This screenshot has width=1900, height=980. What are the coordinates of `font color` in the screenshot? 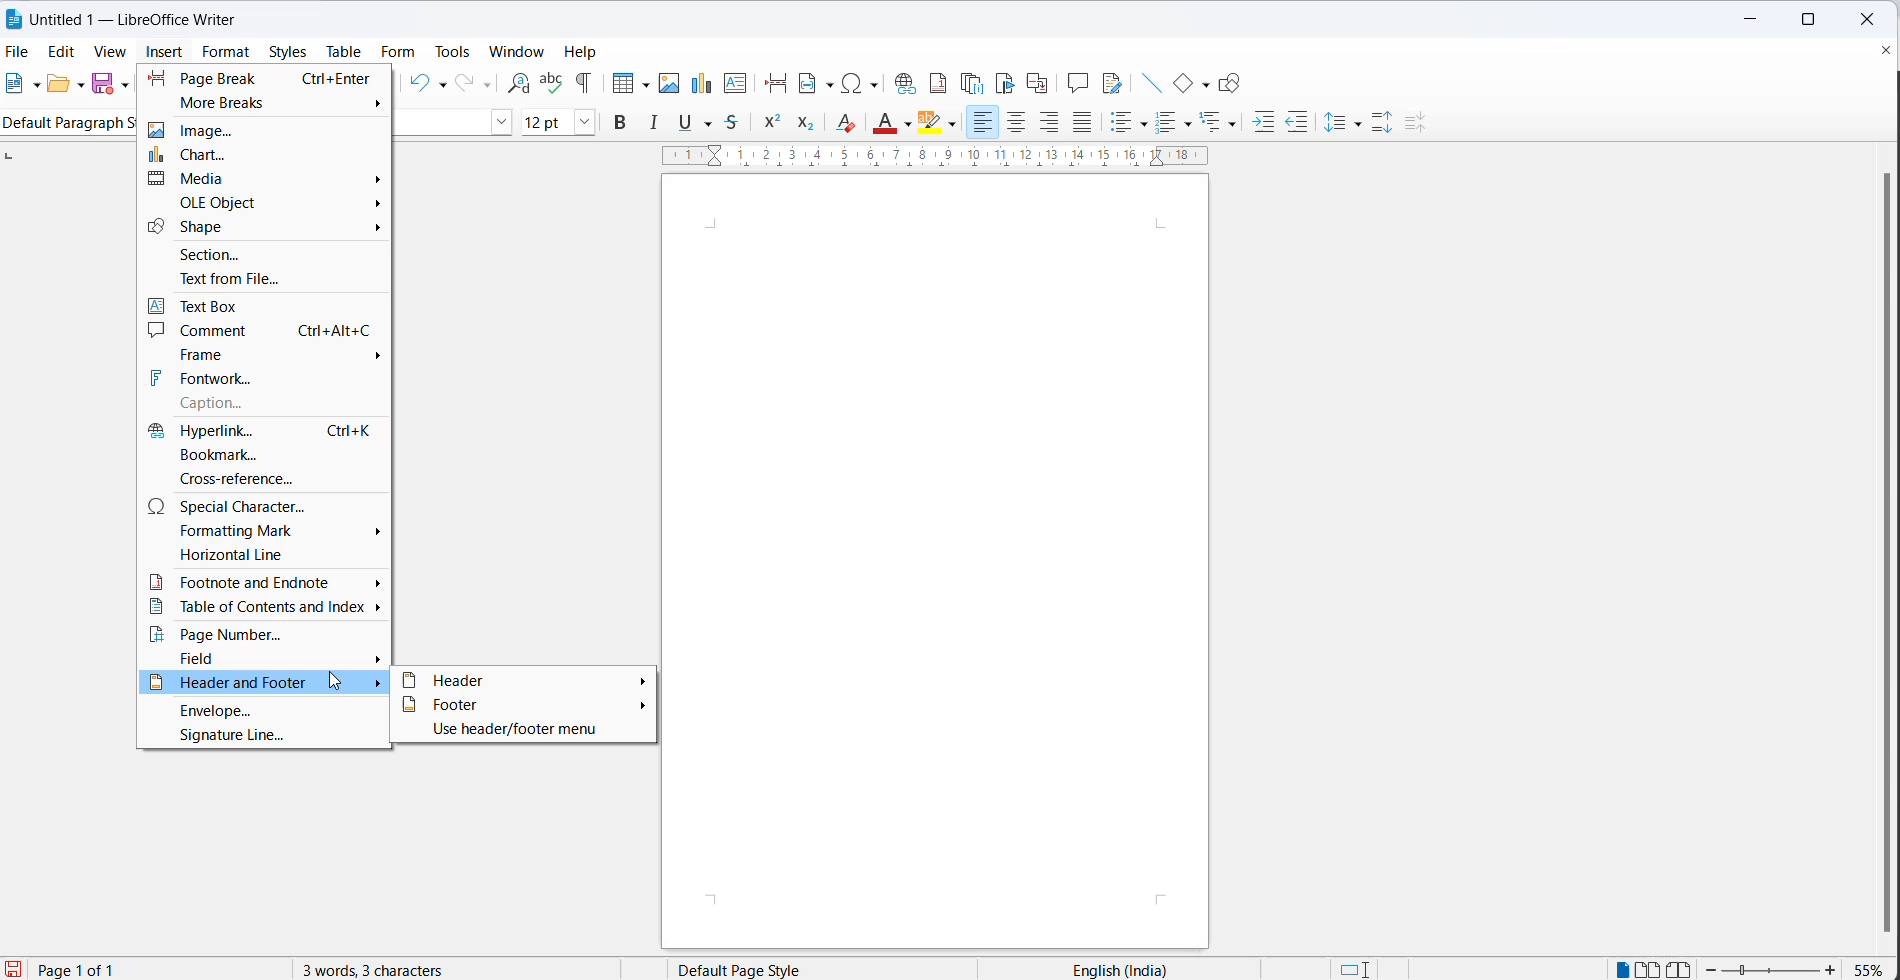 It's located at (885, 126).